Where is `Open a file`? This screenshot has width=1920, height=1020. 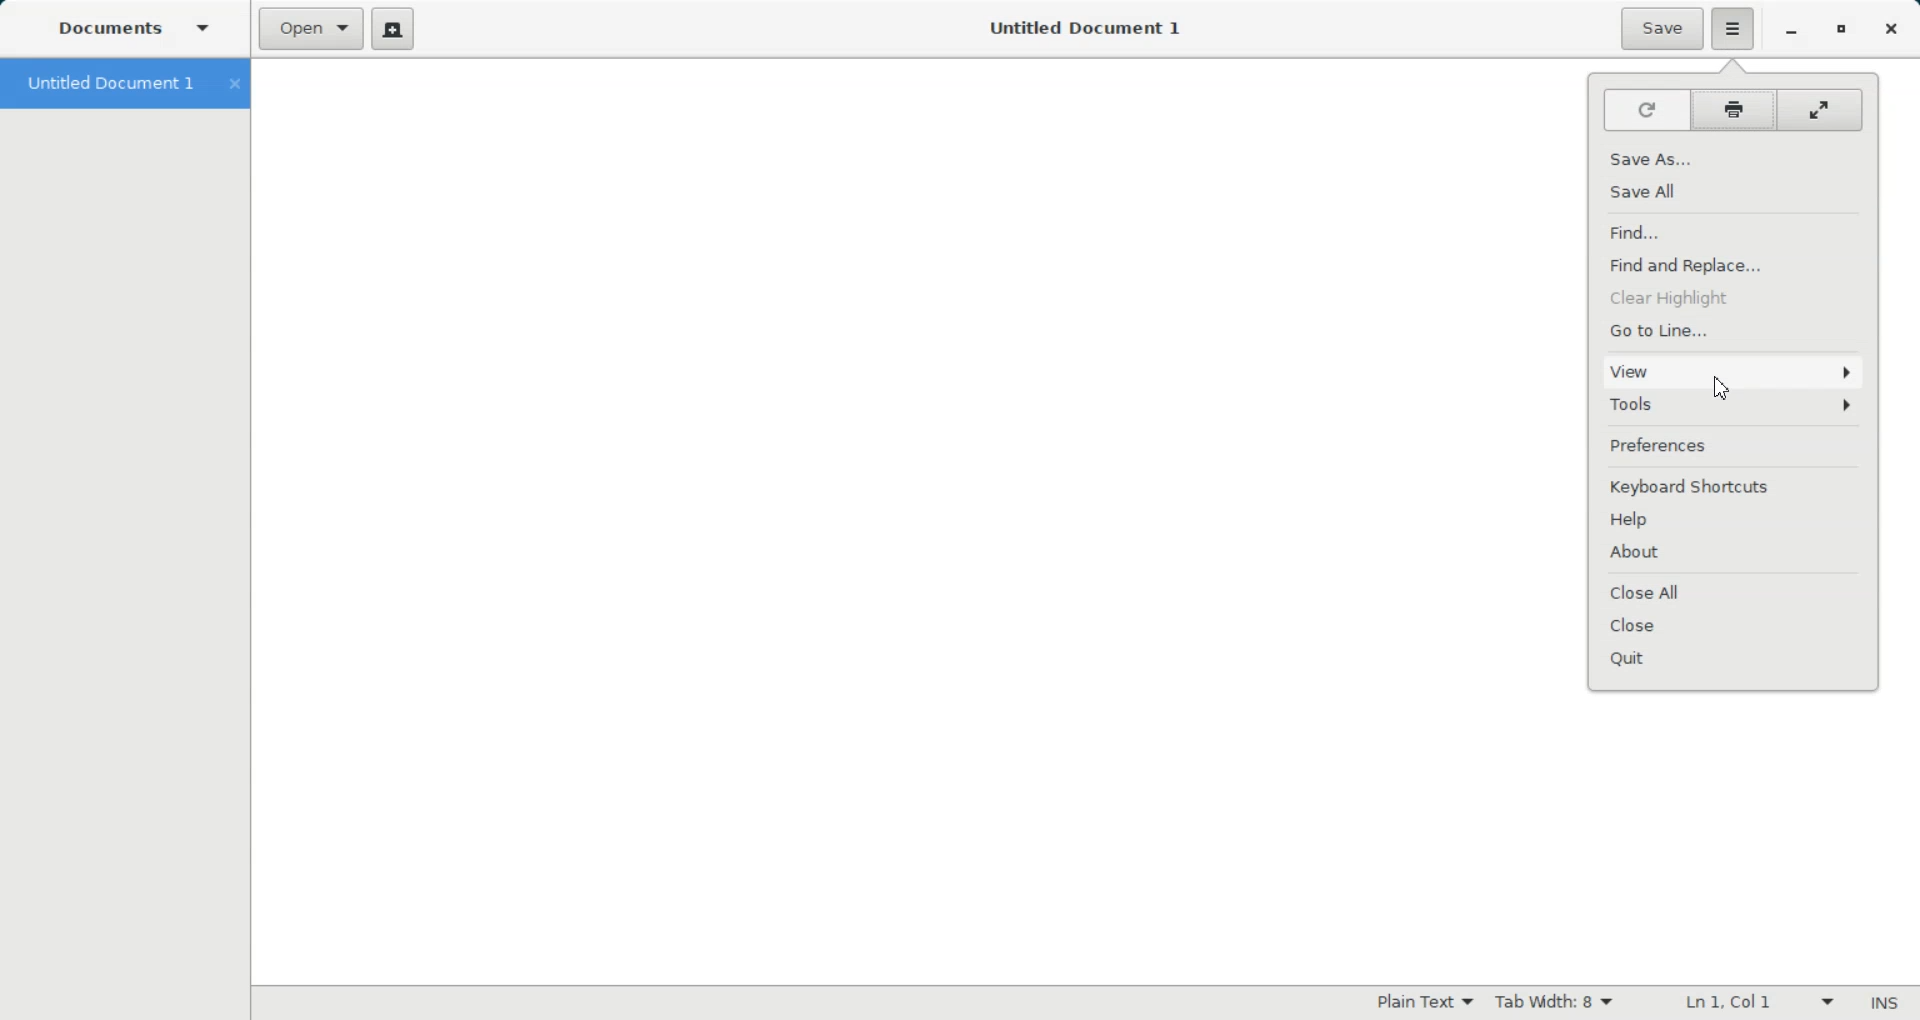 Open a file is located at coordinates (311, 29).